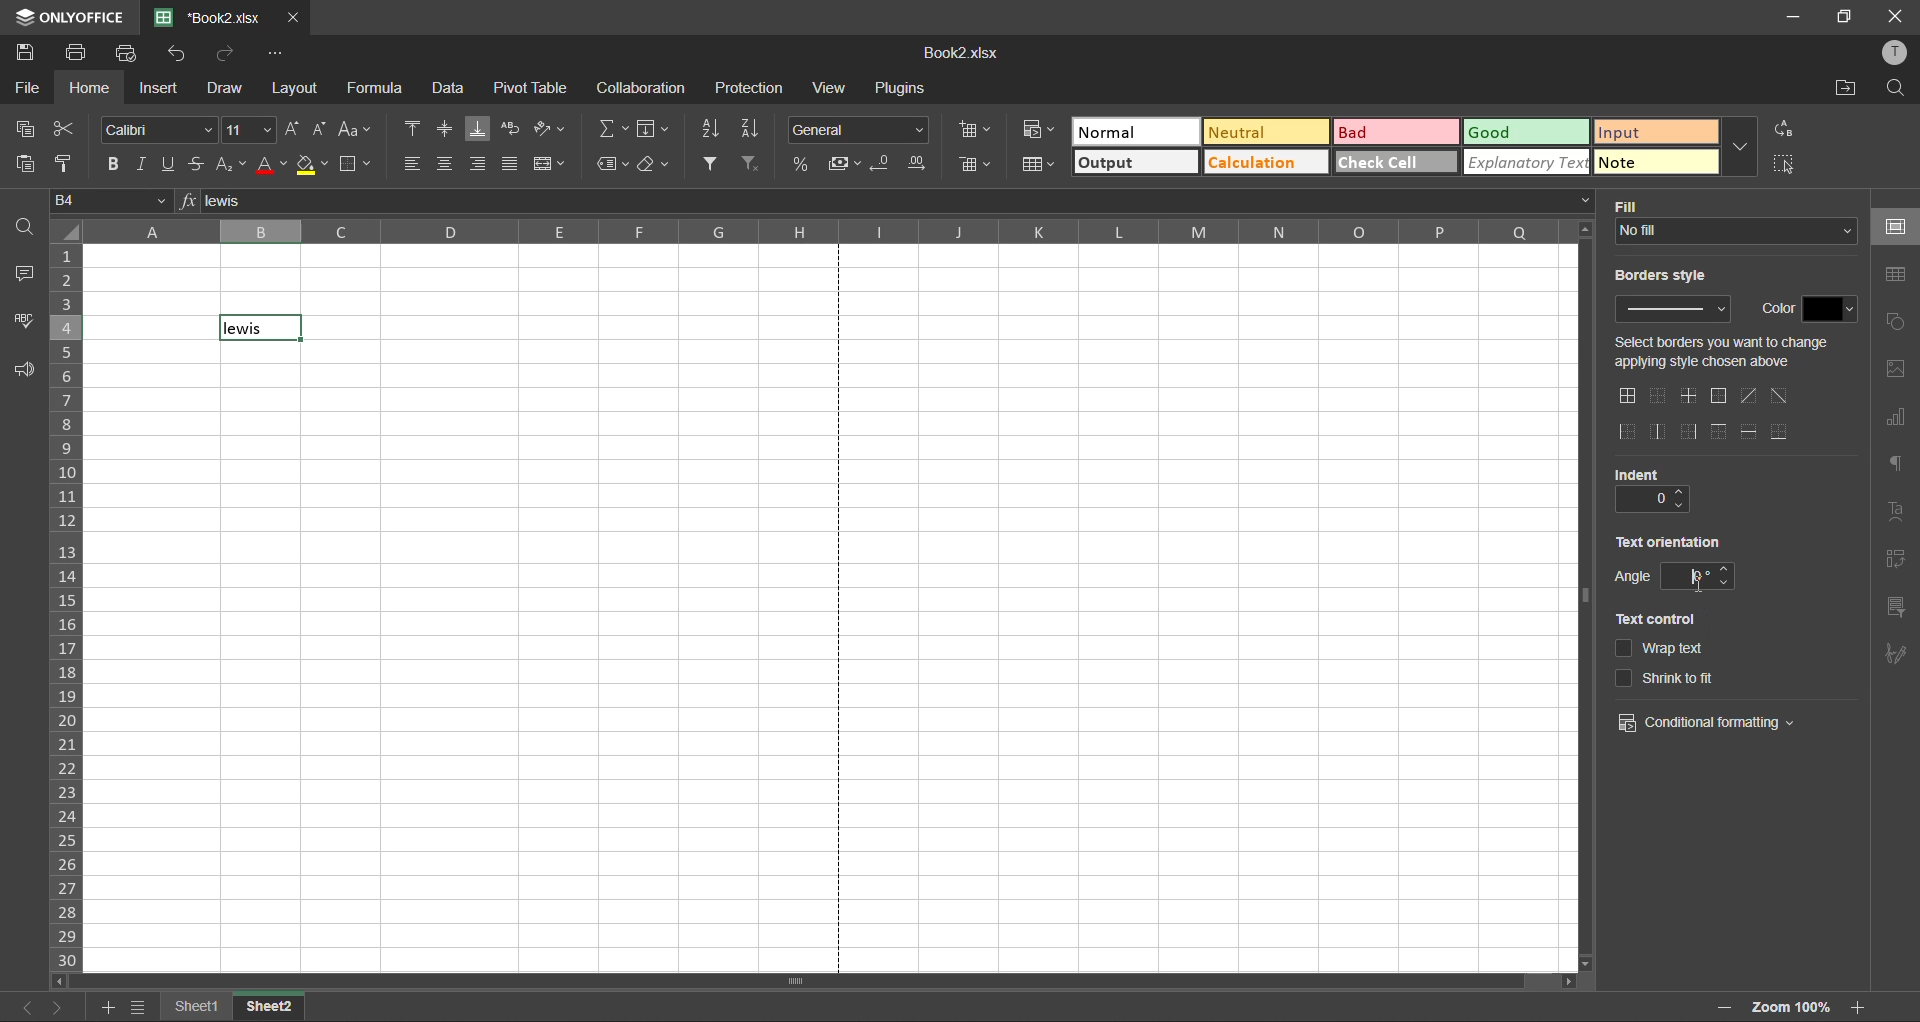 This screenshot has width=1920, height=1022. What do you see at coordinates (28, 88) in the screenshot?
I see `file` at bounding box center [28, 88].